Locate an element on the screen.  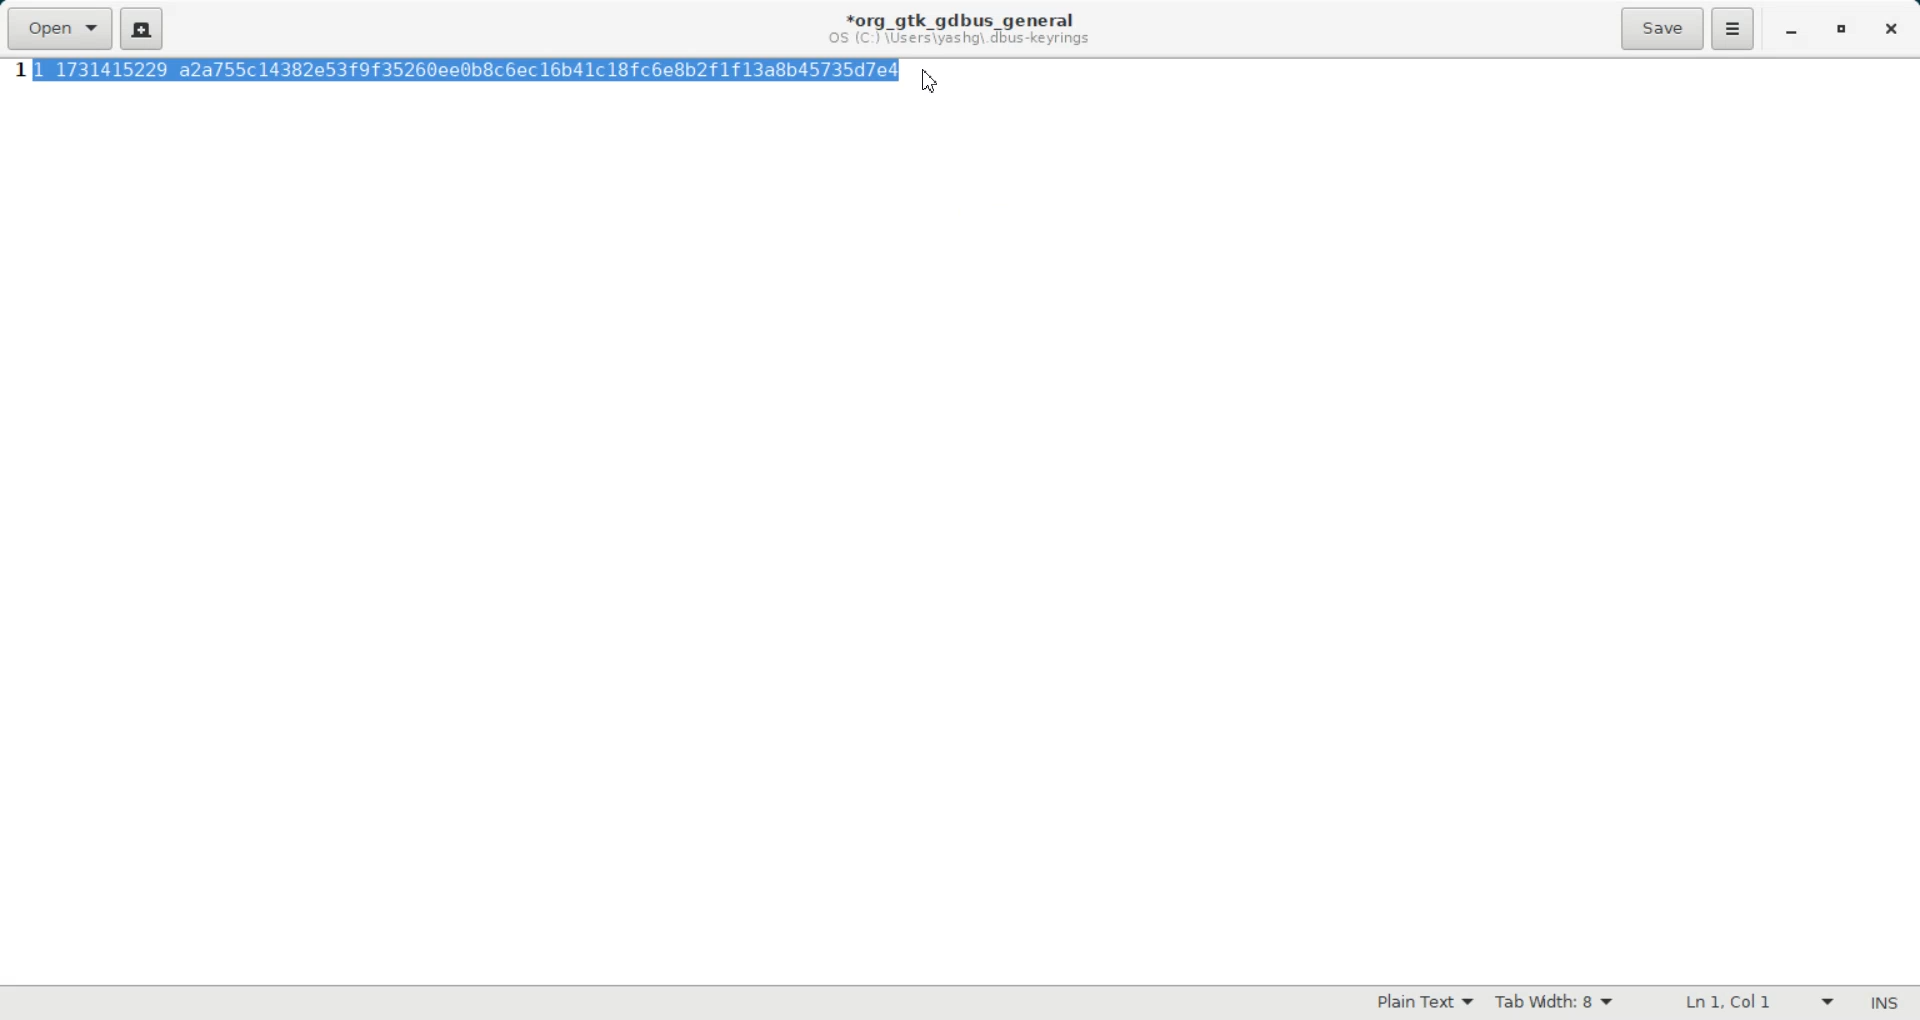
Maximize is located at coordinates (1844, 31).